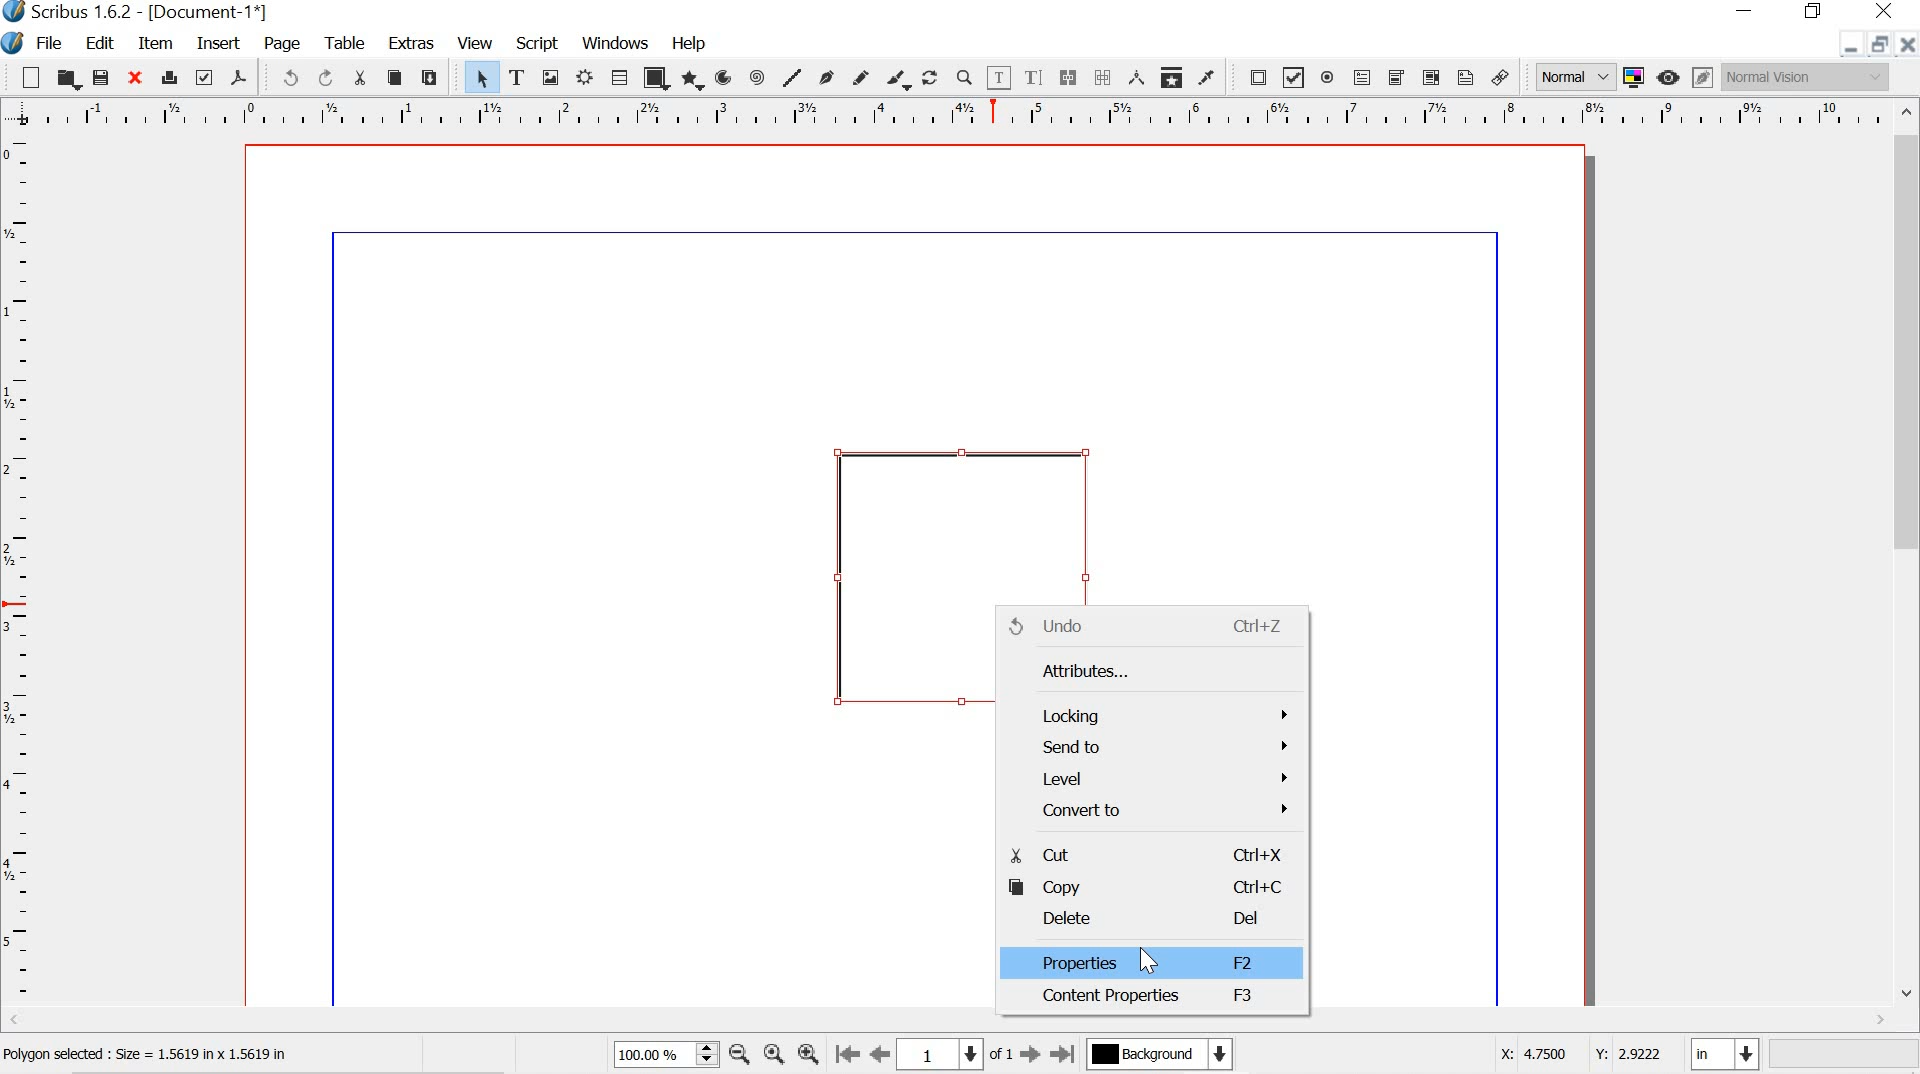  Describe the element at coordinates (53, 43) in the screenshot. I see `file` at that location.